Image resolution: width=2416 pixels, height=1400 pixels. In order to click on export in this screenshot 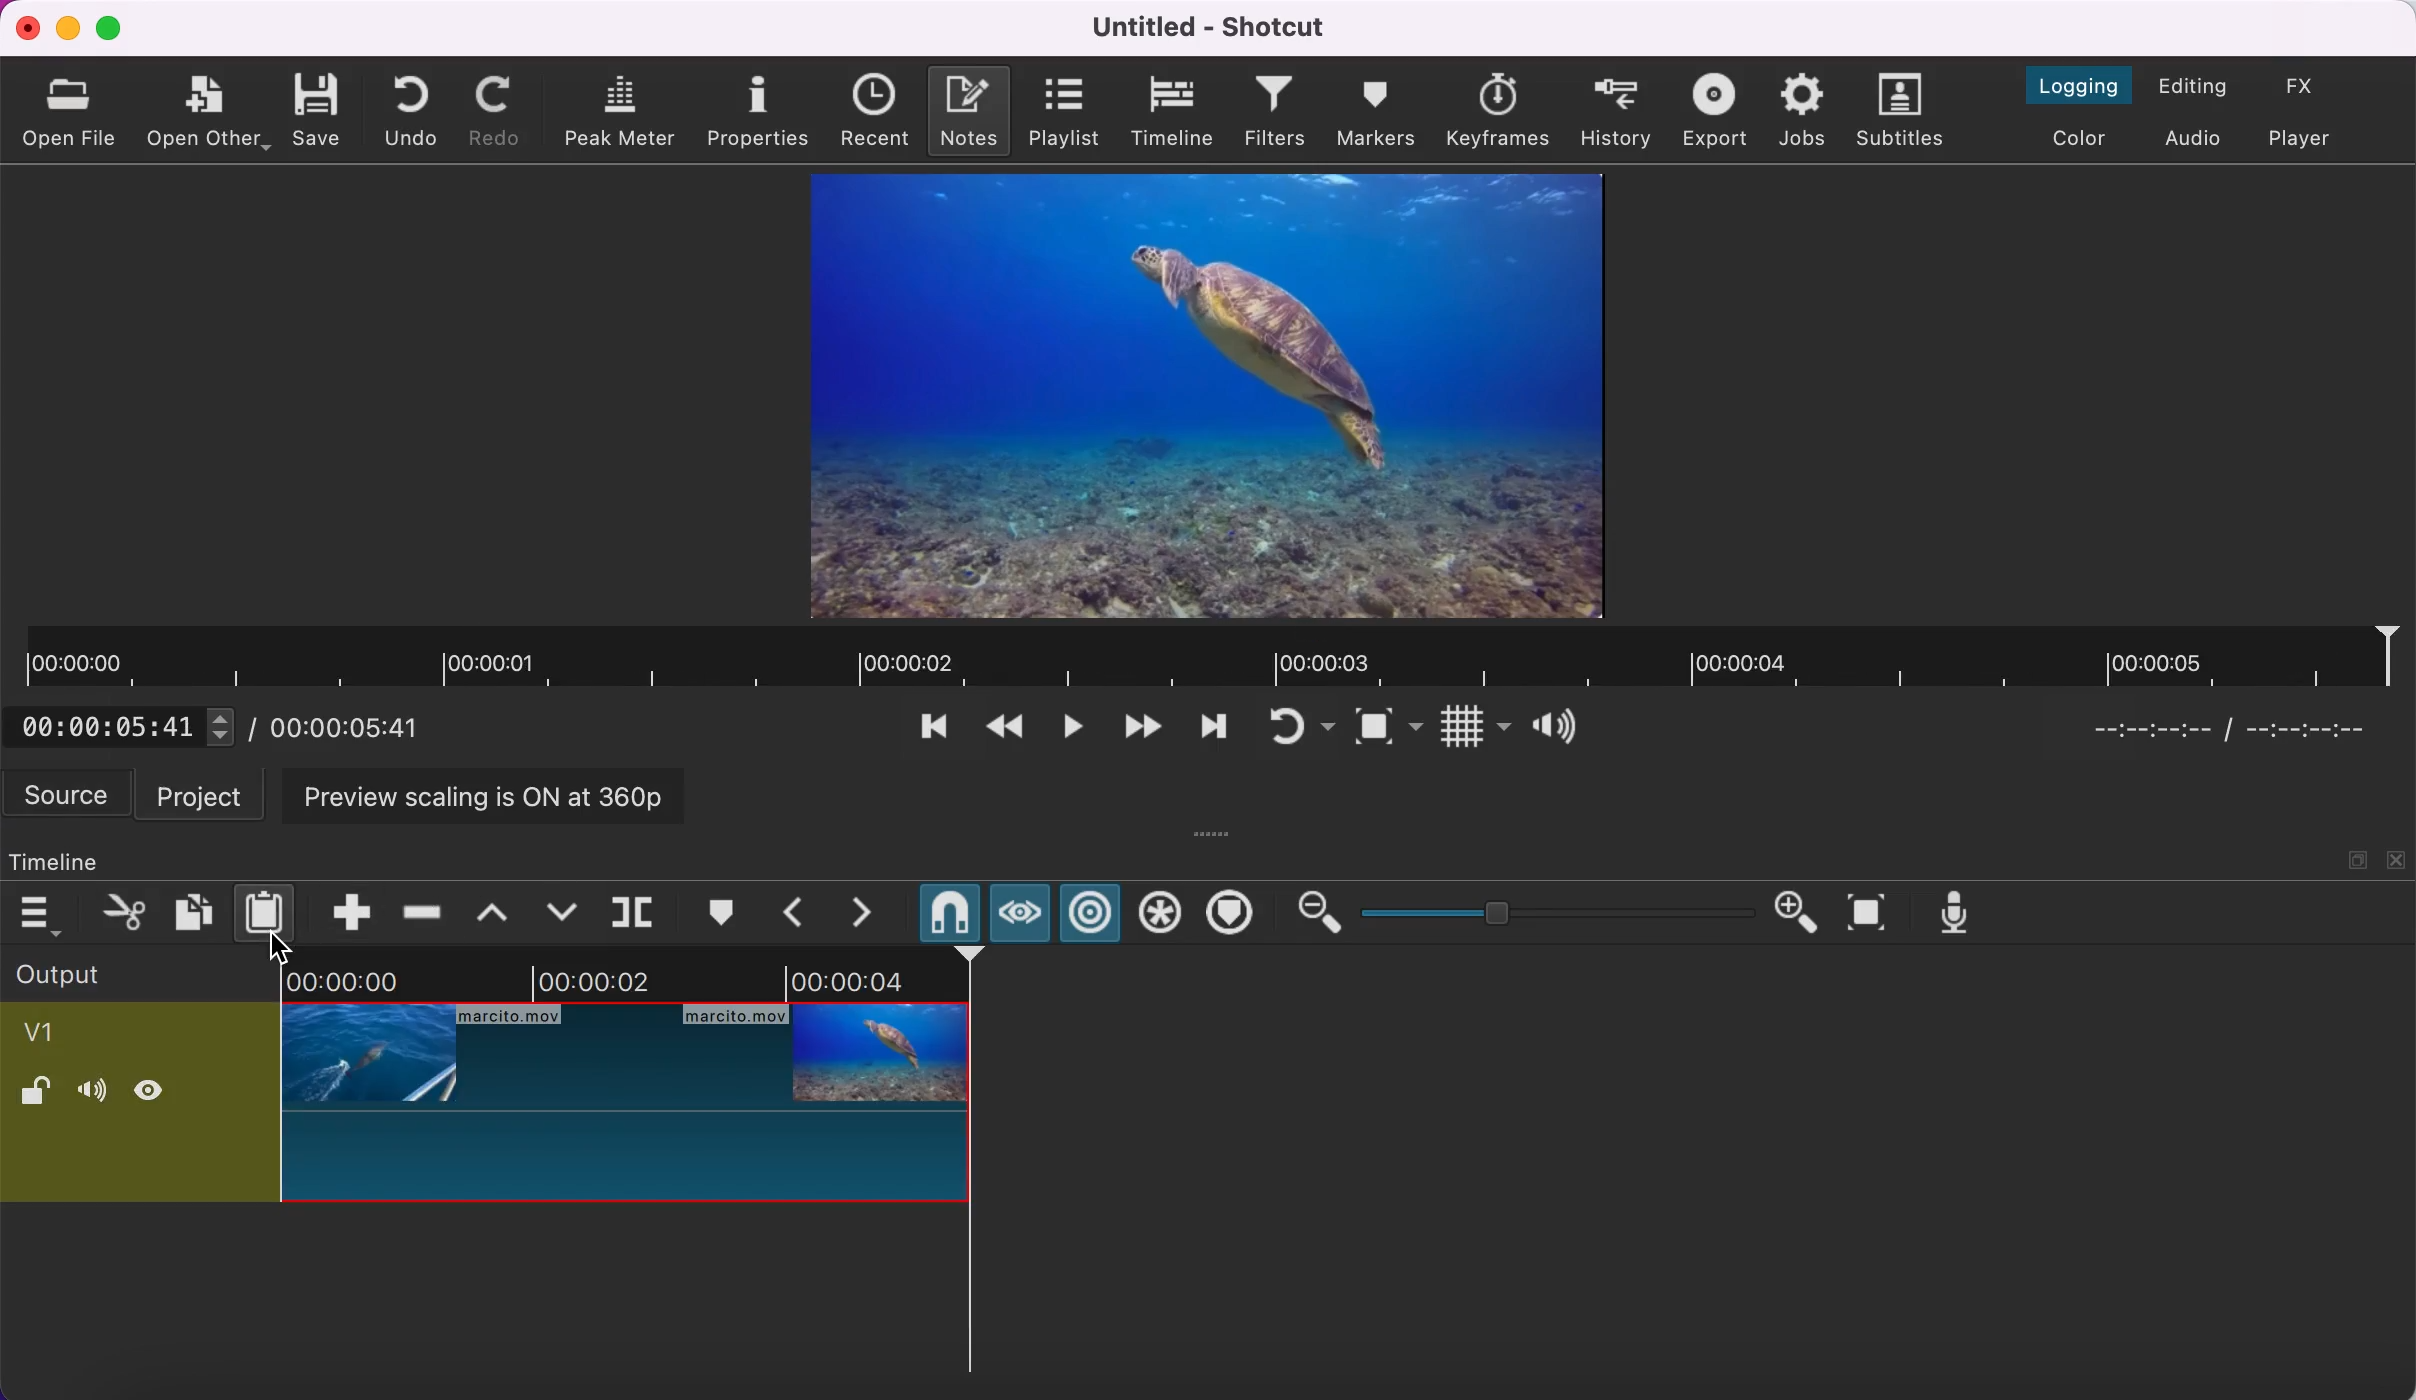, I will do `click(1712, 111)`.